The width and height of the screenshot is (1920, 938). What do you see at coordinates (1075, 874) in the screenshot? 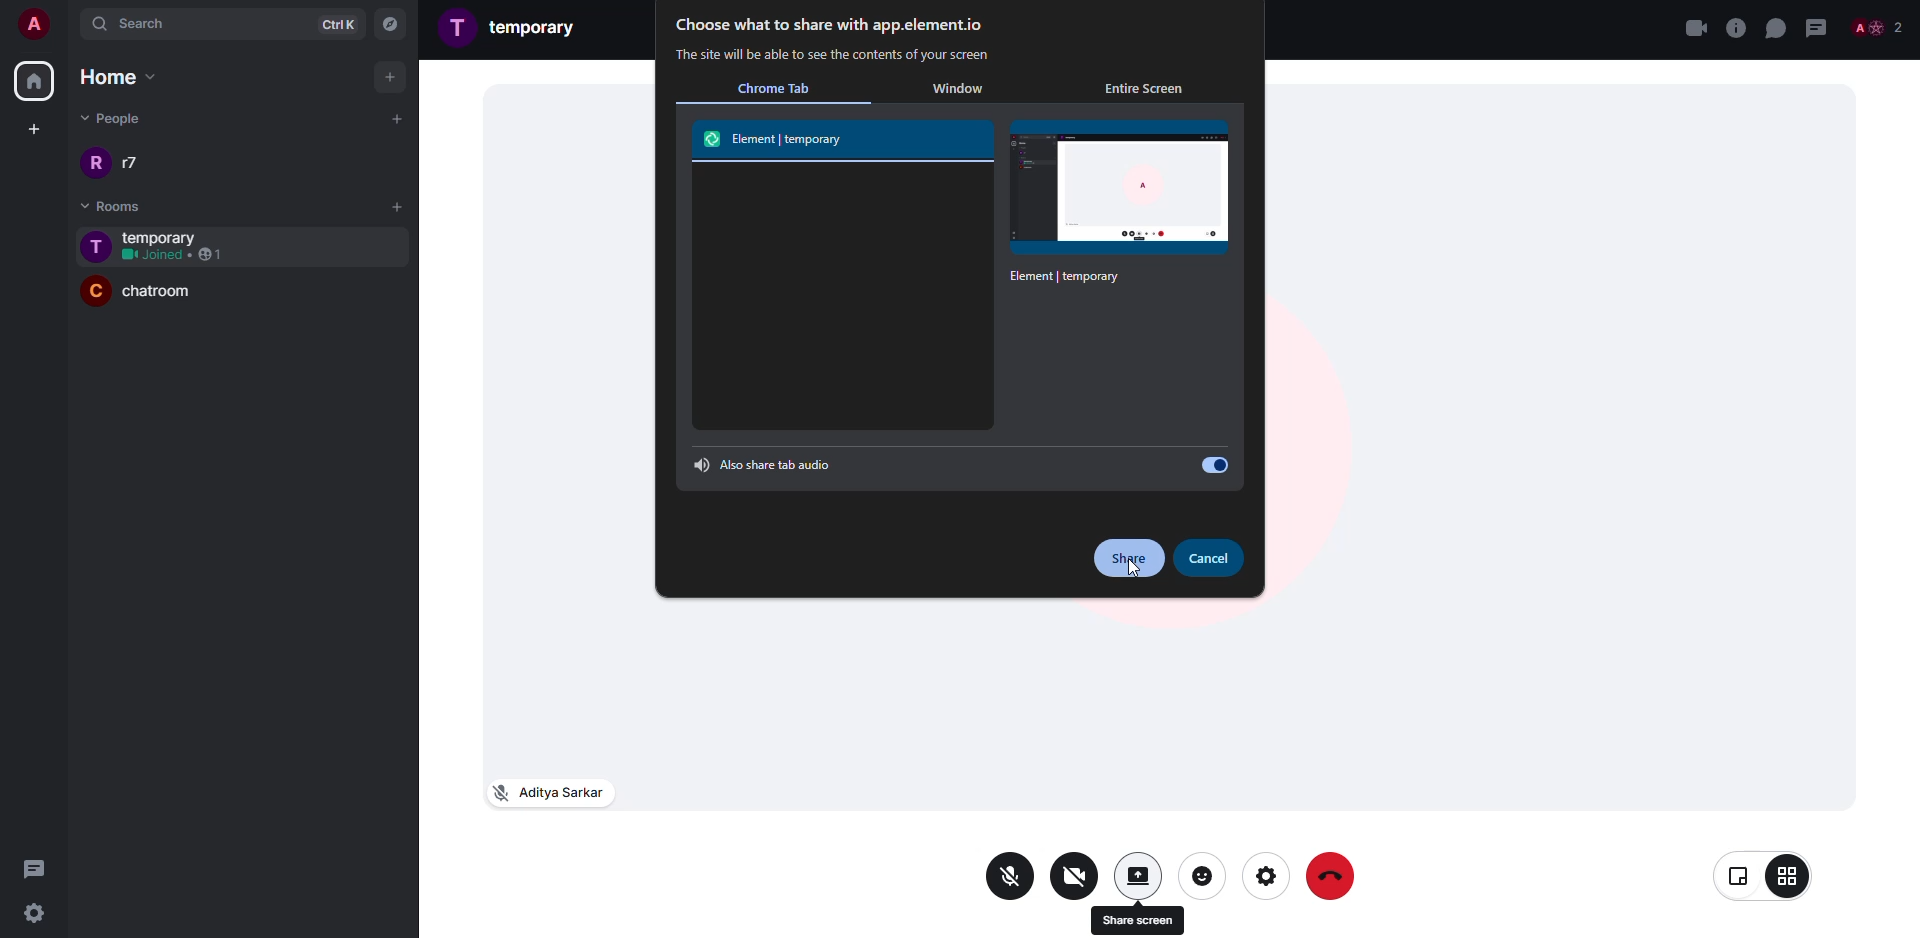
I see `video off` at bounding box center [1075, 874].